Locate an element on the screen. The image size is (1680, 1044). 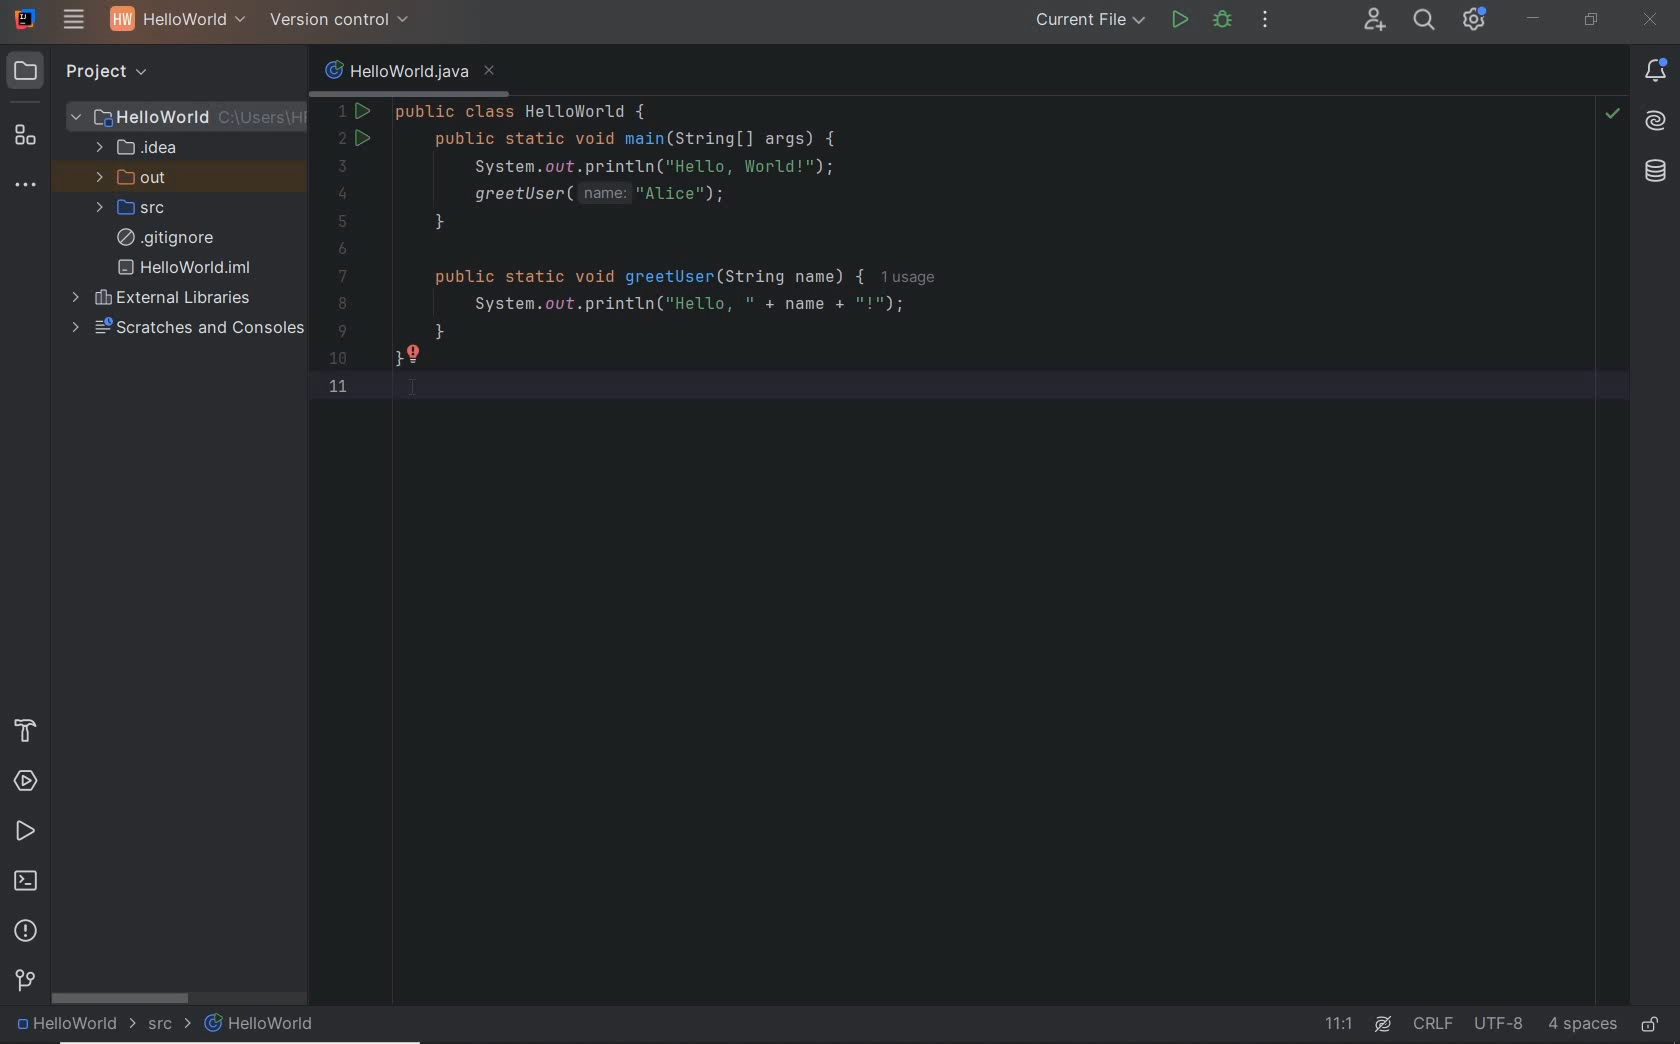
more actions is located at coordinates (1266, 24).